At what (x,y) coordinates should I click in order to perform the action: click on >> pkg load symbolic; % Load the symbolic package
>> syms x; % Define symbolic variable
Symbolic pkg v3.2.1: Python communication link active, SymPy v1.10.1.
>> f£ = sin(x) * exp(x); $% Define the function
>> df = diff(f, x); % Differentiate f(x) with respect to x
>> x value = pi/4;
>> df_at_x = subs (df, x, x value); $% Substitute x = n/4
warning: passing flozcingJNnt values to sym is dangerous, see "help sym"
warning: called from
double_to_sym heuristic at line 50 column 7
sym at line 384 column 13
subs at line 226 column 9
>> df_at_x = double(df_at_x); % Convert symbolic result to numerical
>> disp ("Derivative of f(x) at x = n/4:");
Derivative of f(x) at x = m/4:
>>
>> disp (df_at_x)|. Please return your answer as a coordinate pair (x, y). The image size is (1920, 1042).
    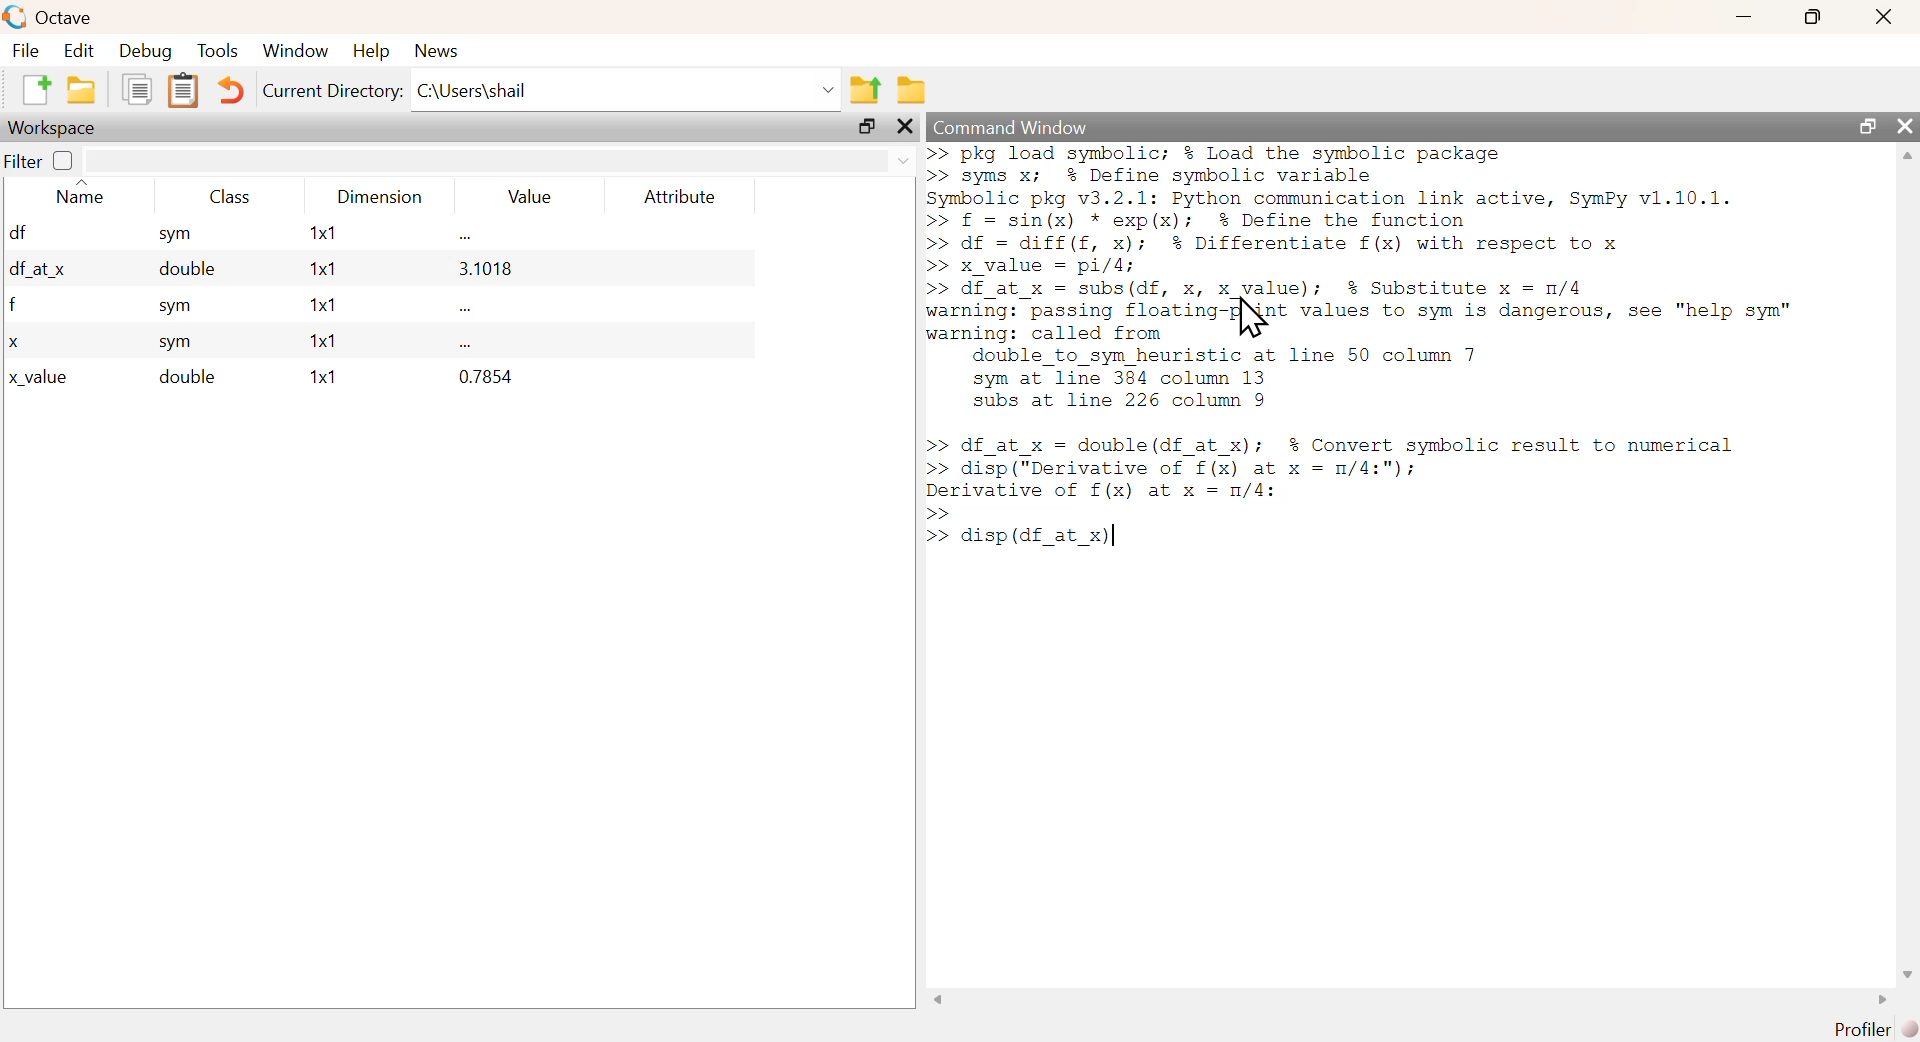
    Looking at the image, I should click on (1396, 375).